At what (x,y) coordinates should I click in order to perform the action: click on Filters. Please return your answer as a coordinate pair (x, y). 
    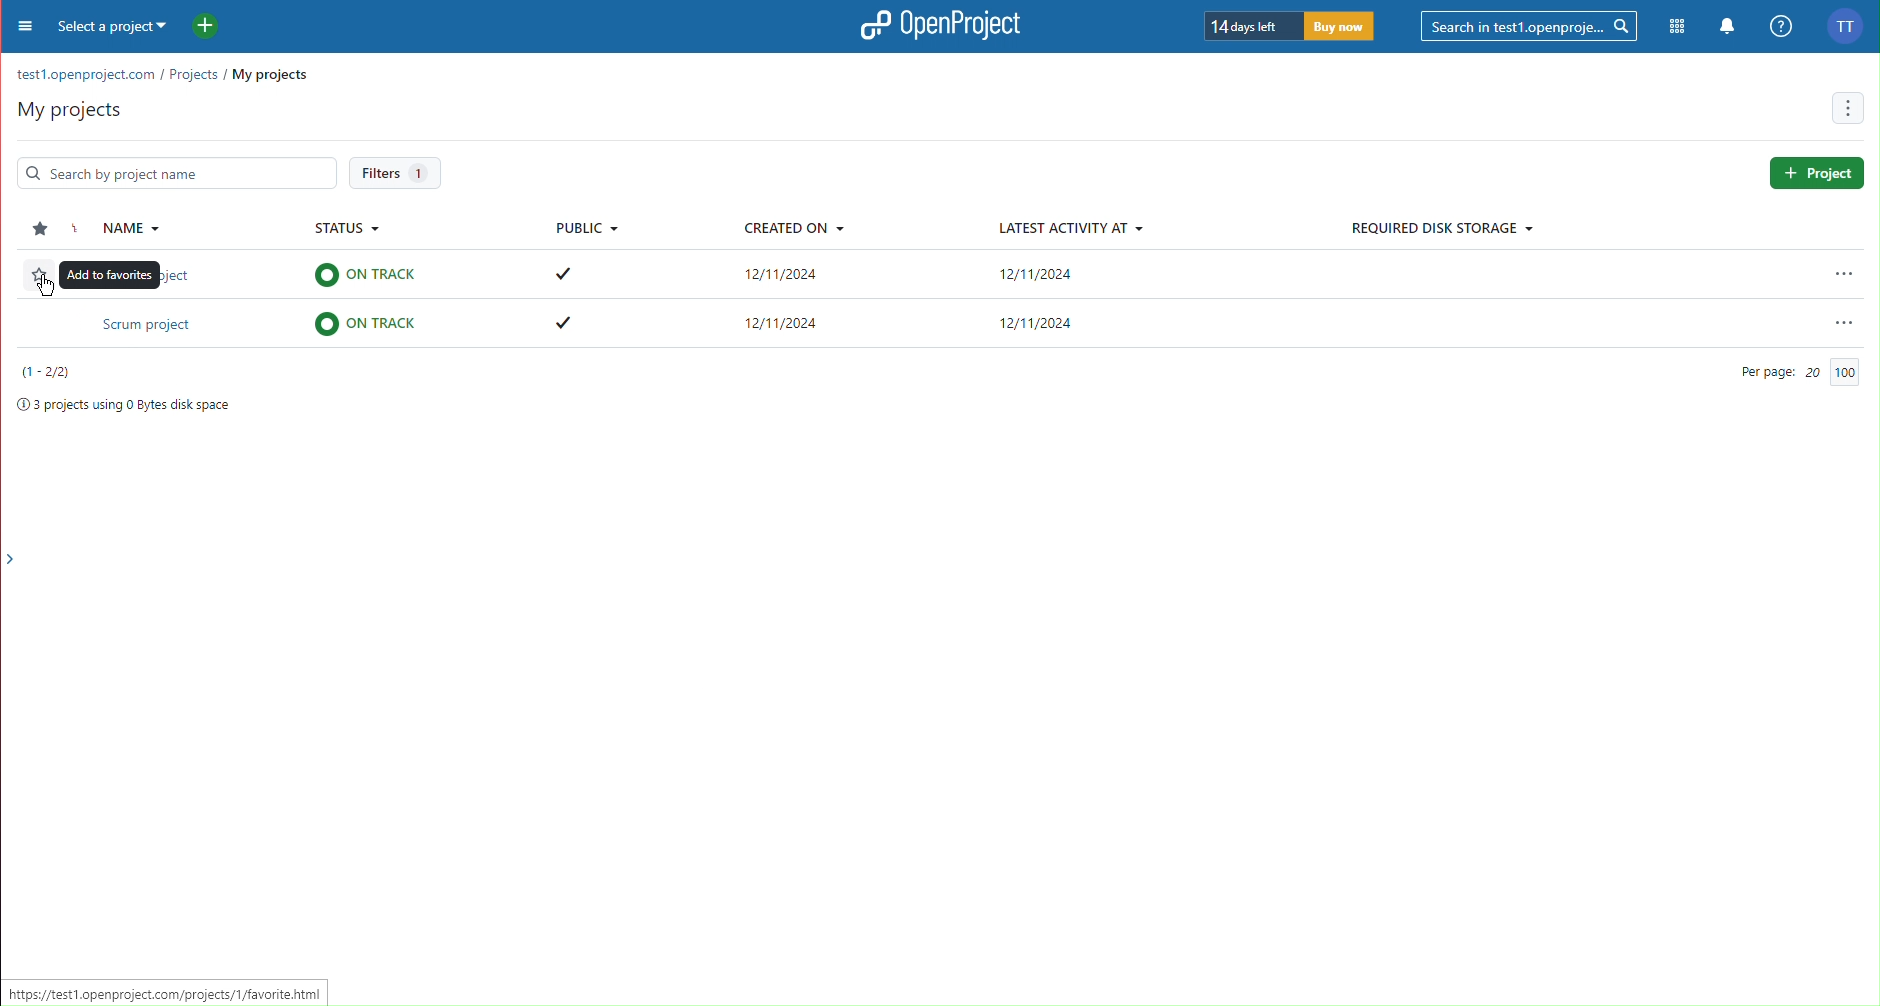
    Looking at the image, I should click on (396, 173).